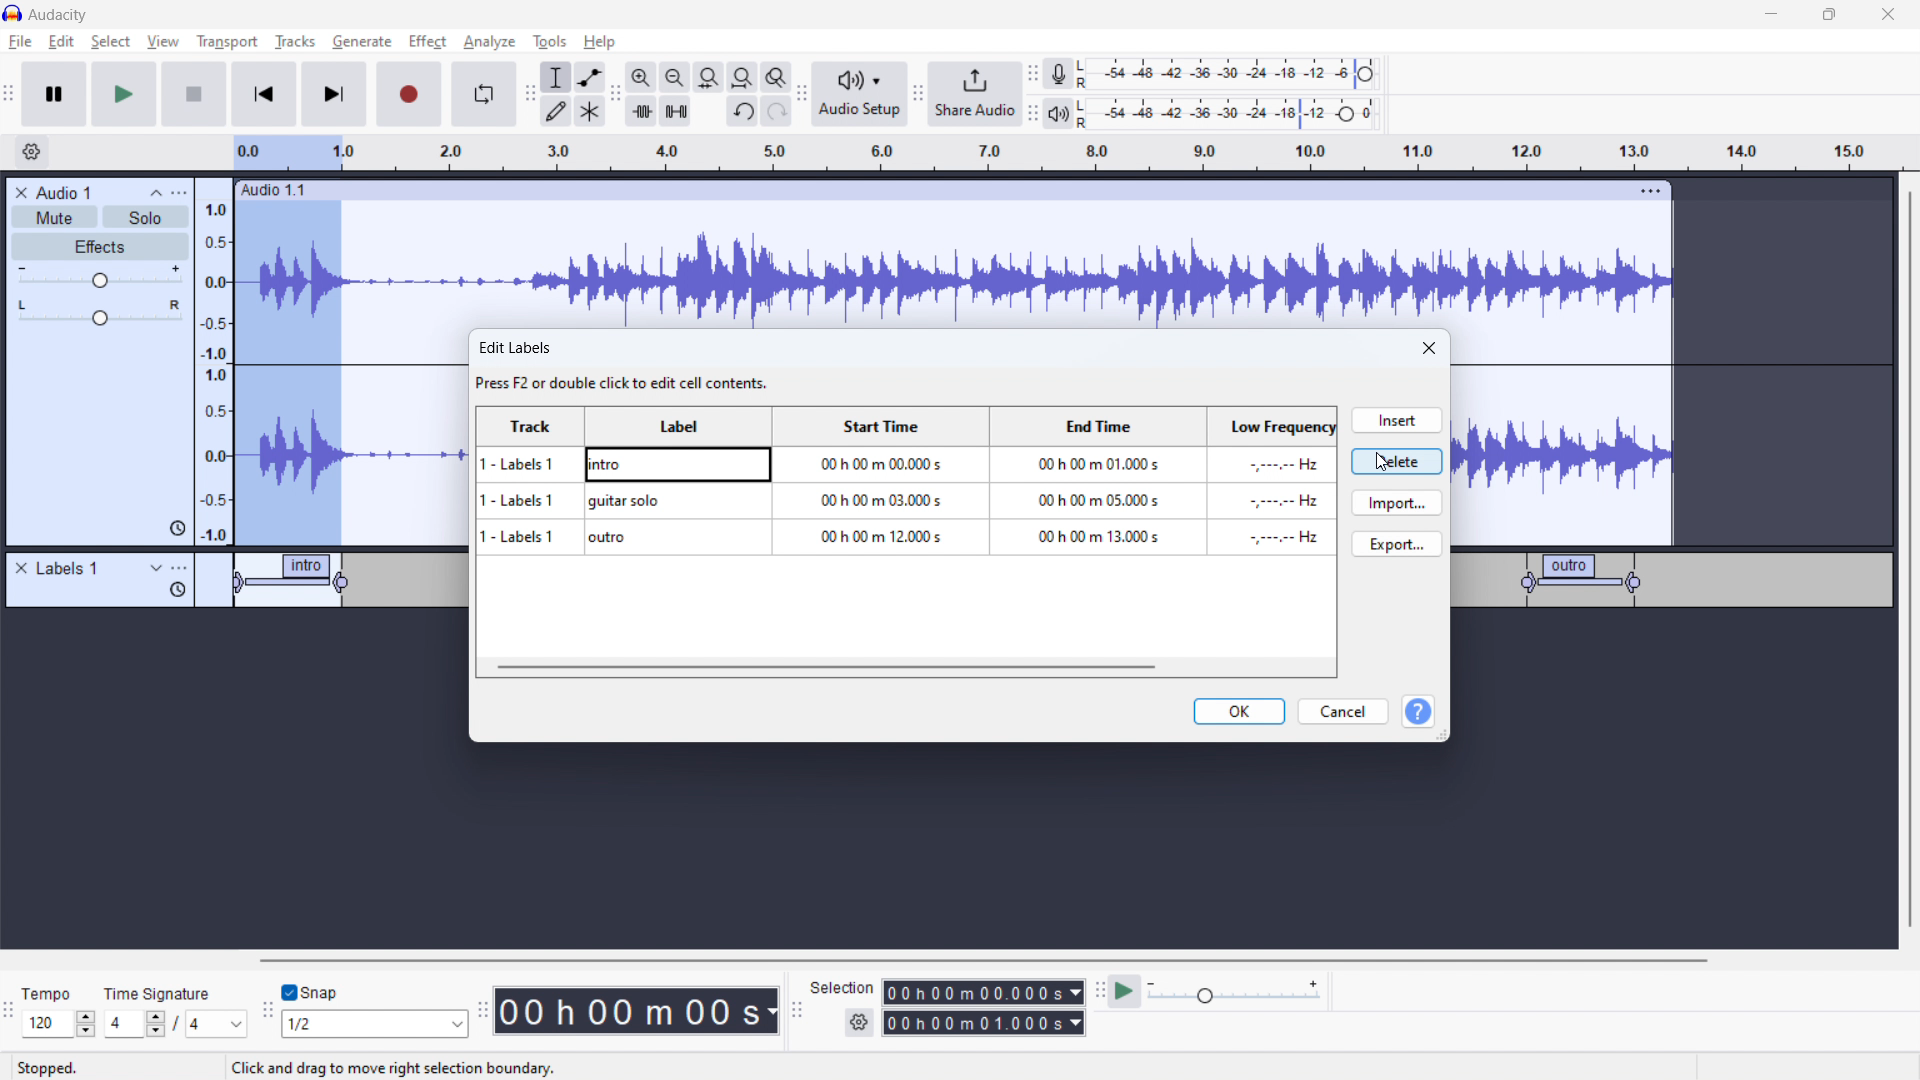 This screenshot has width=1920, height=1080. I want to click on menu, so click(181, 193).